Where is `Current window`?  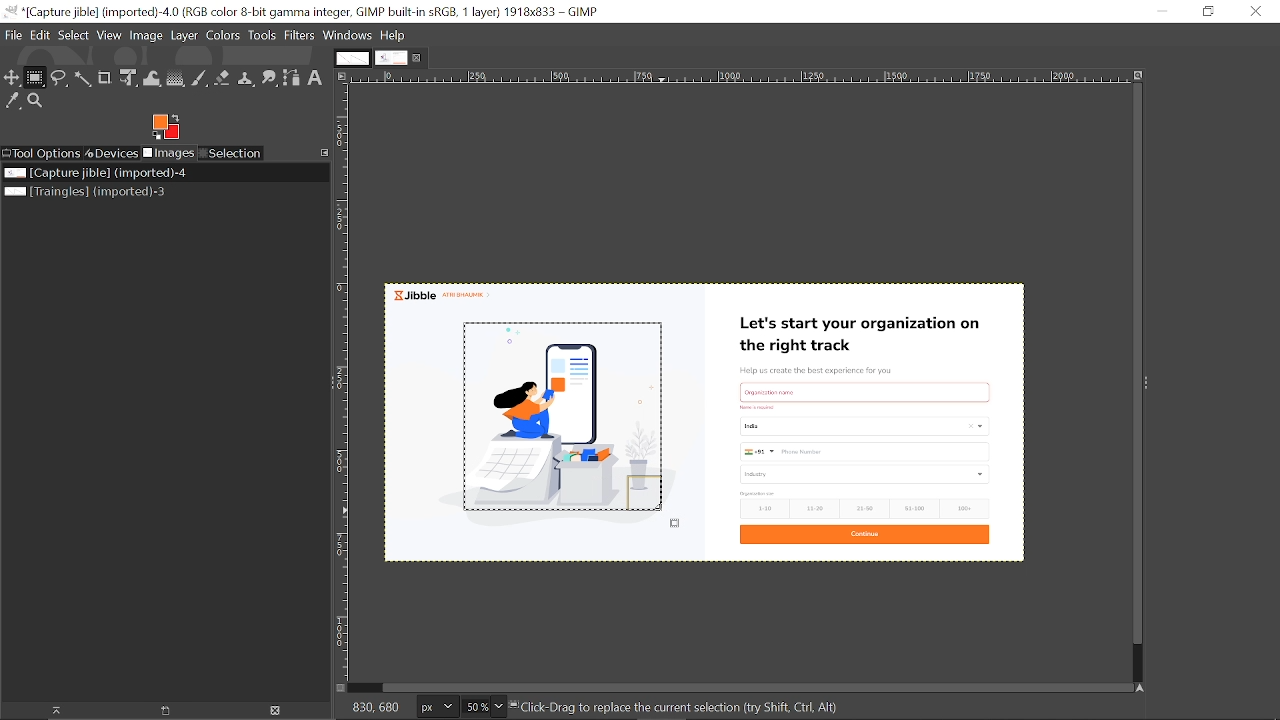 Current window is located at coordinates (303, 11).